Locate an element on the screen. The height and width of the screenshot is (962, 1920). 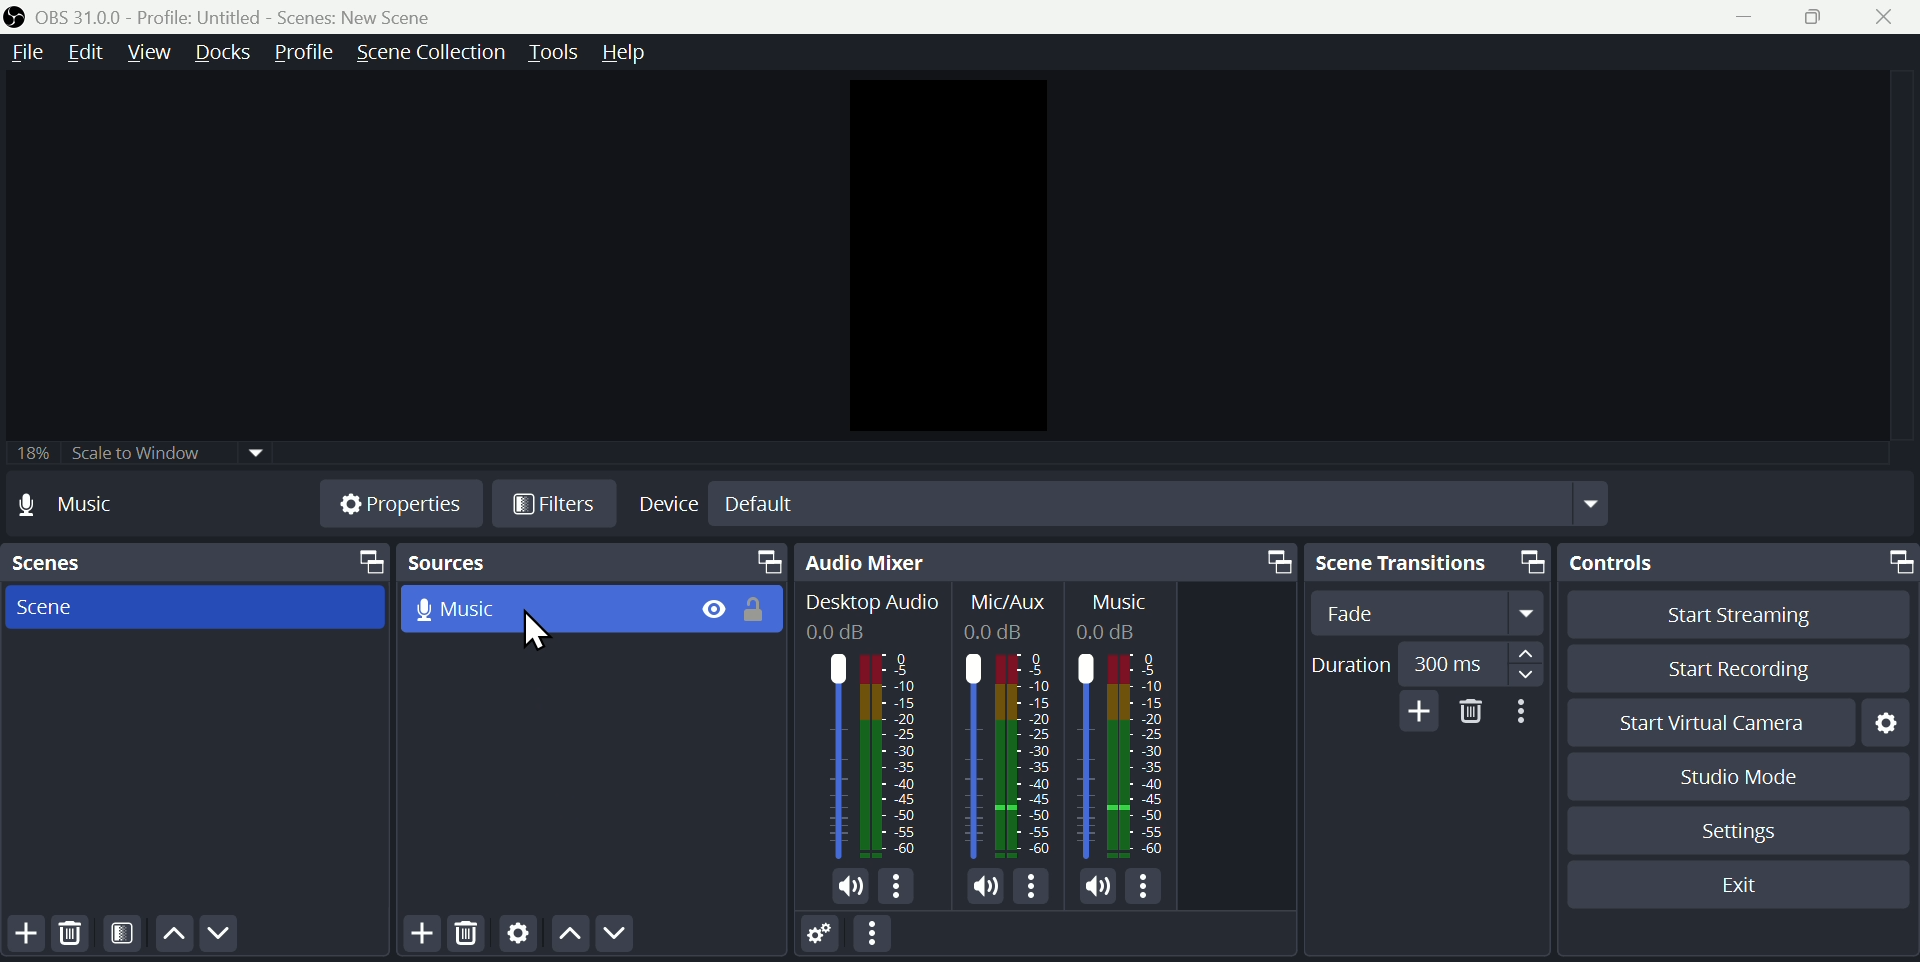
OBS 31.0 .0 profile: untitled= scenes: new scene is located at coordinates (226, 15).